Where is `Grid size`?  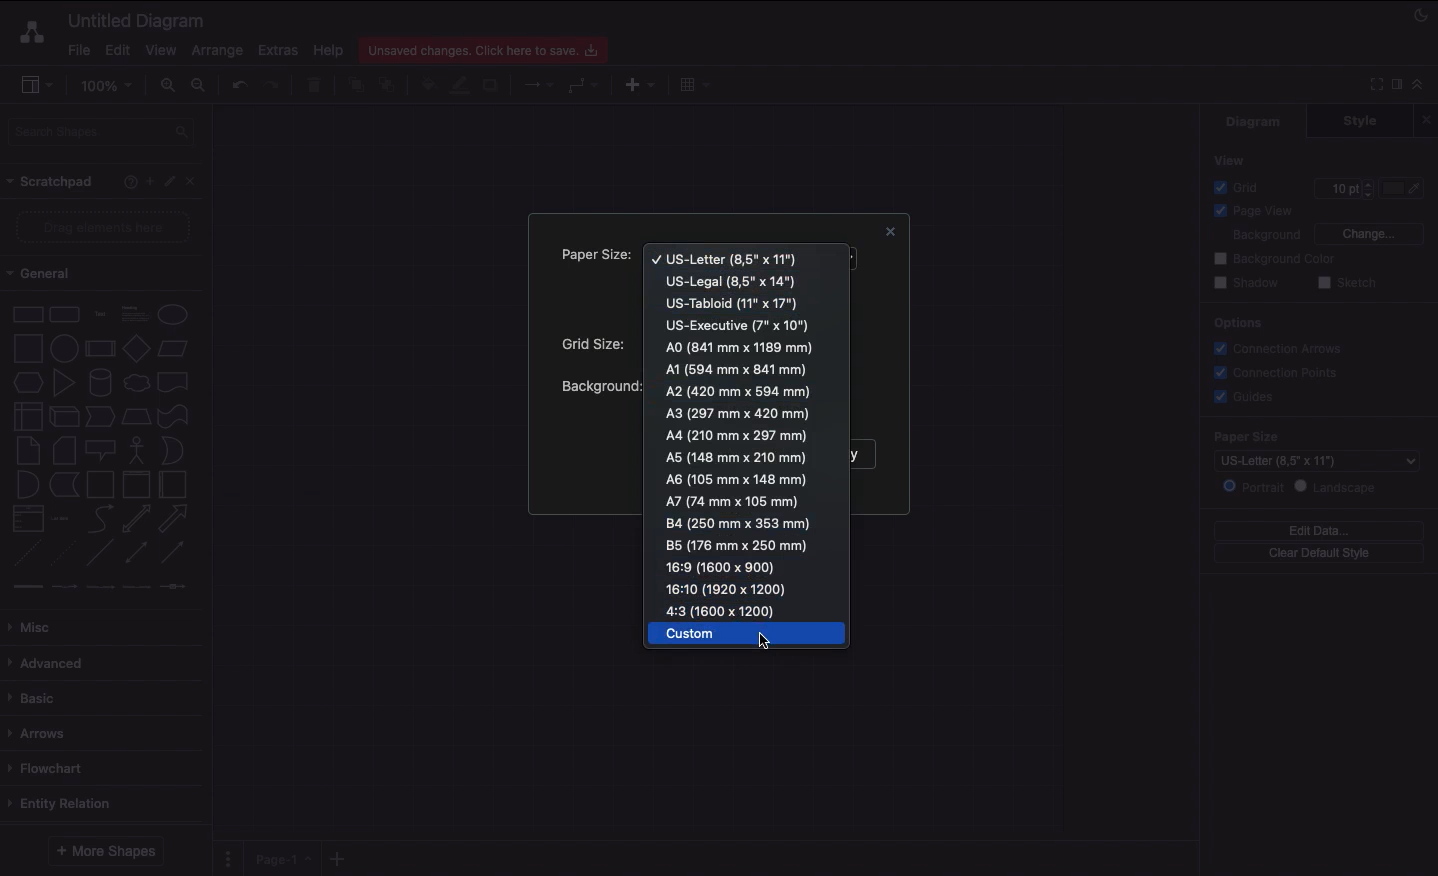 Grid size is located at coordinates (599, 344).